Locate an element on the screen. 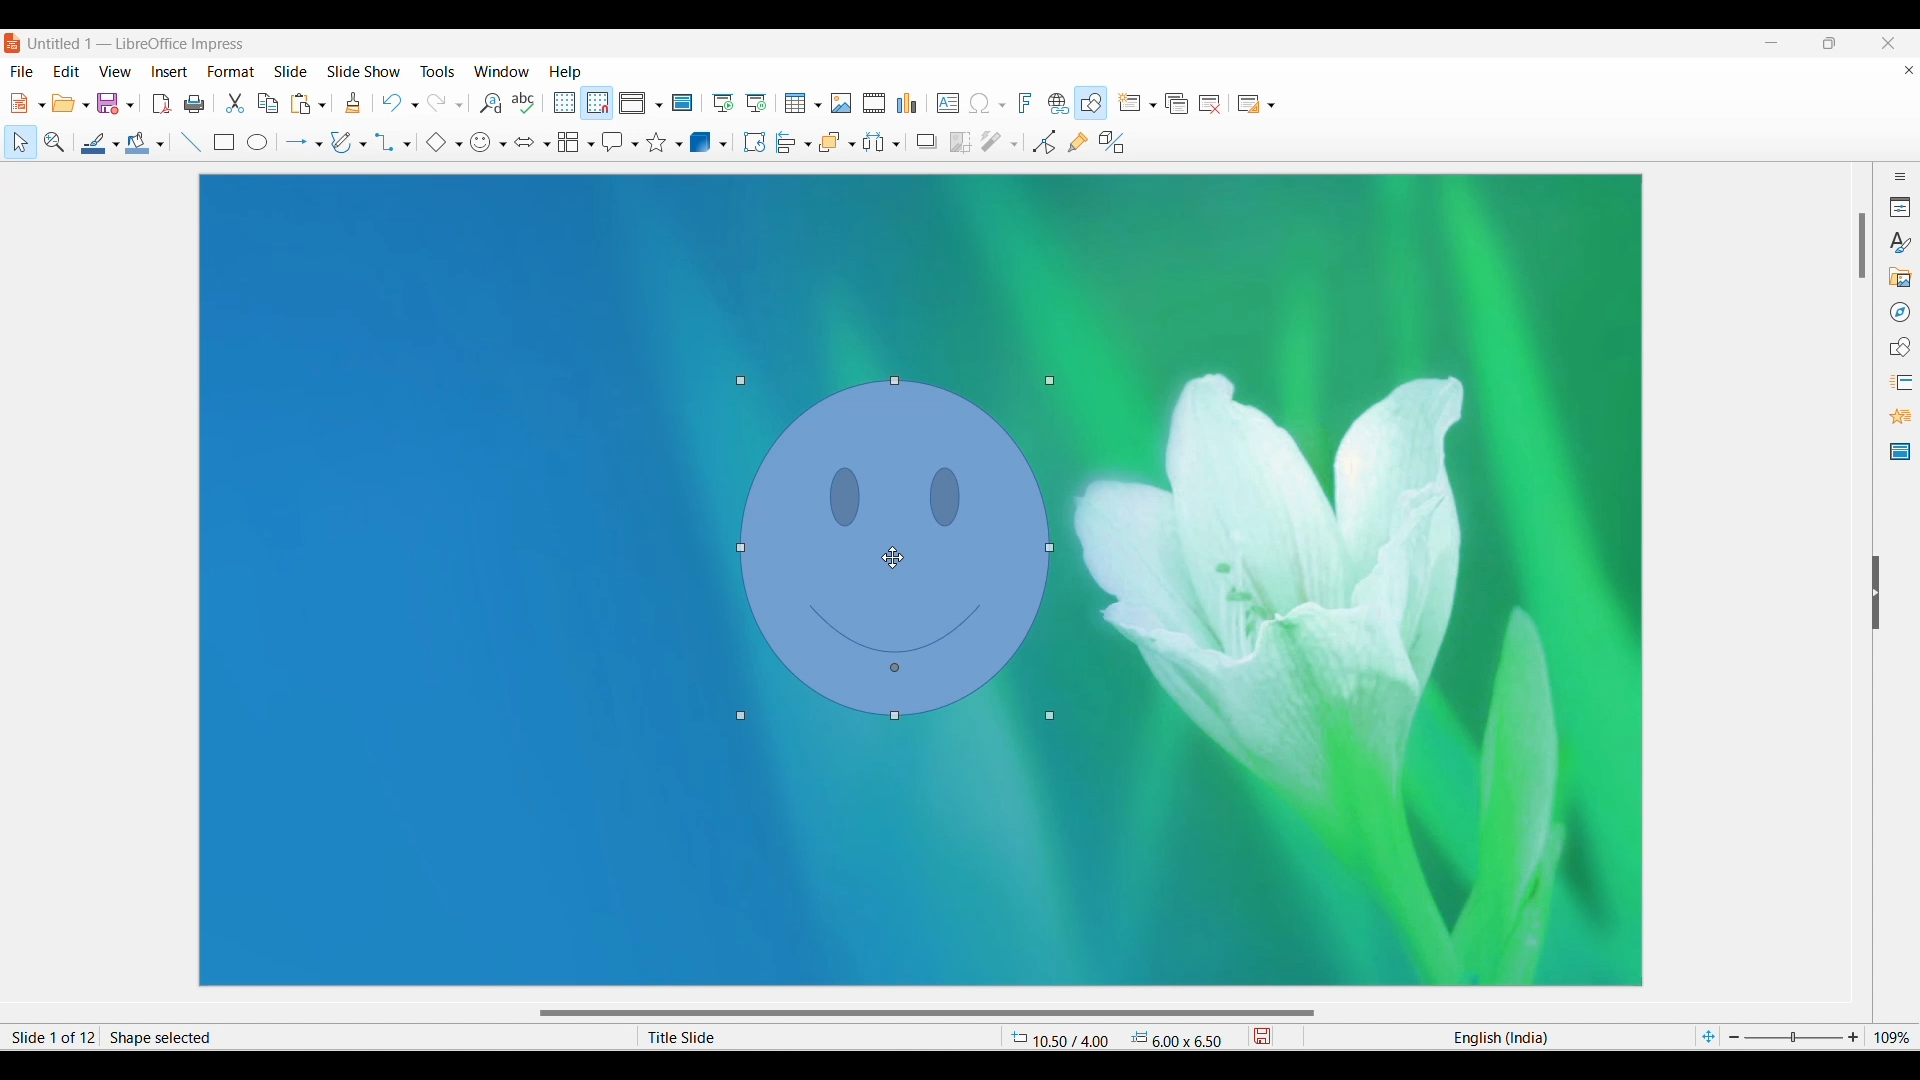 Image resolution: width=1920 pixels, height=1080 pixels. Sidebar settings is located at coordinates (1900, 176).